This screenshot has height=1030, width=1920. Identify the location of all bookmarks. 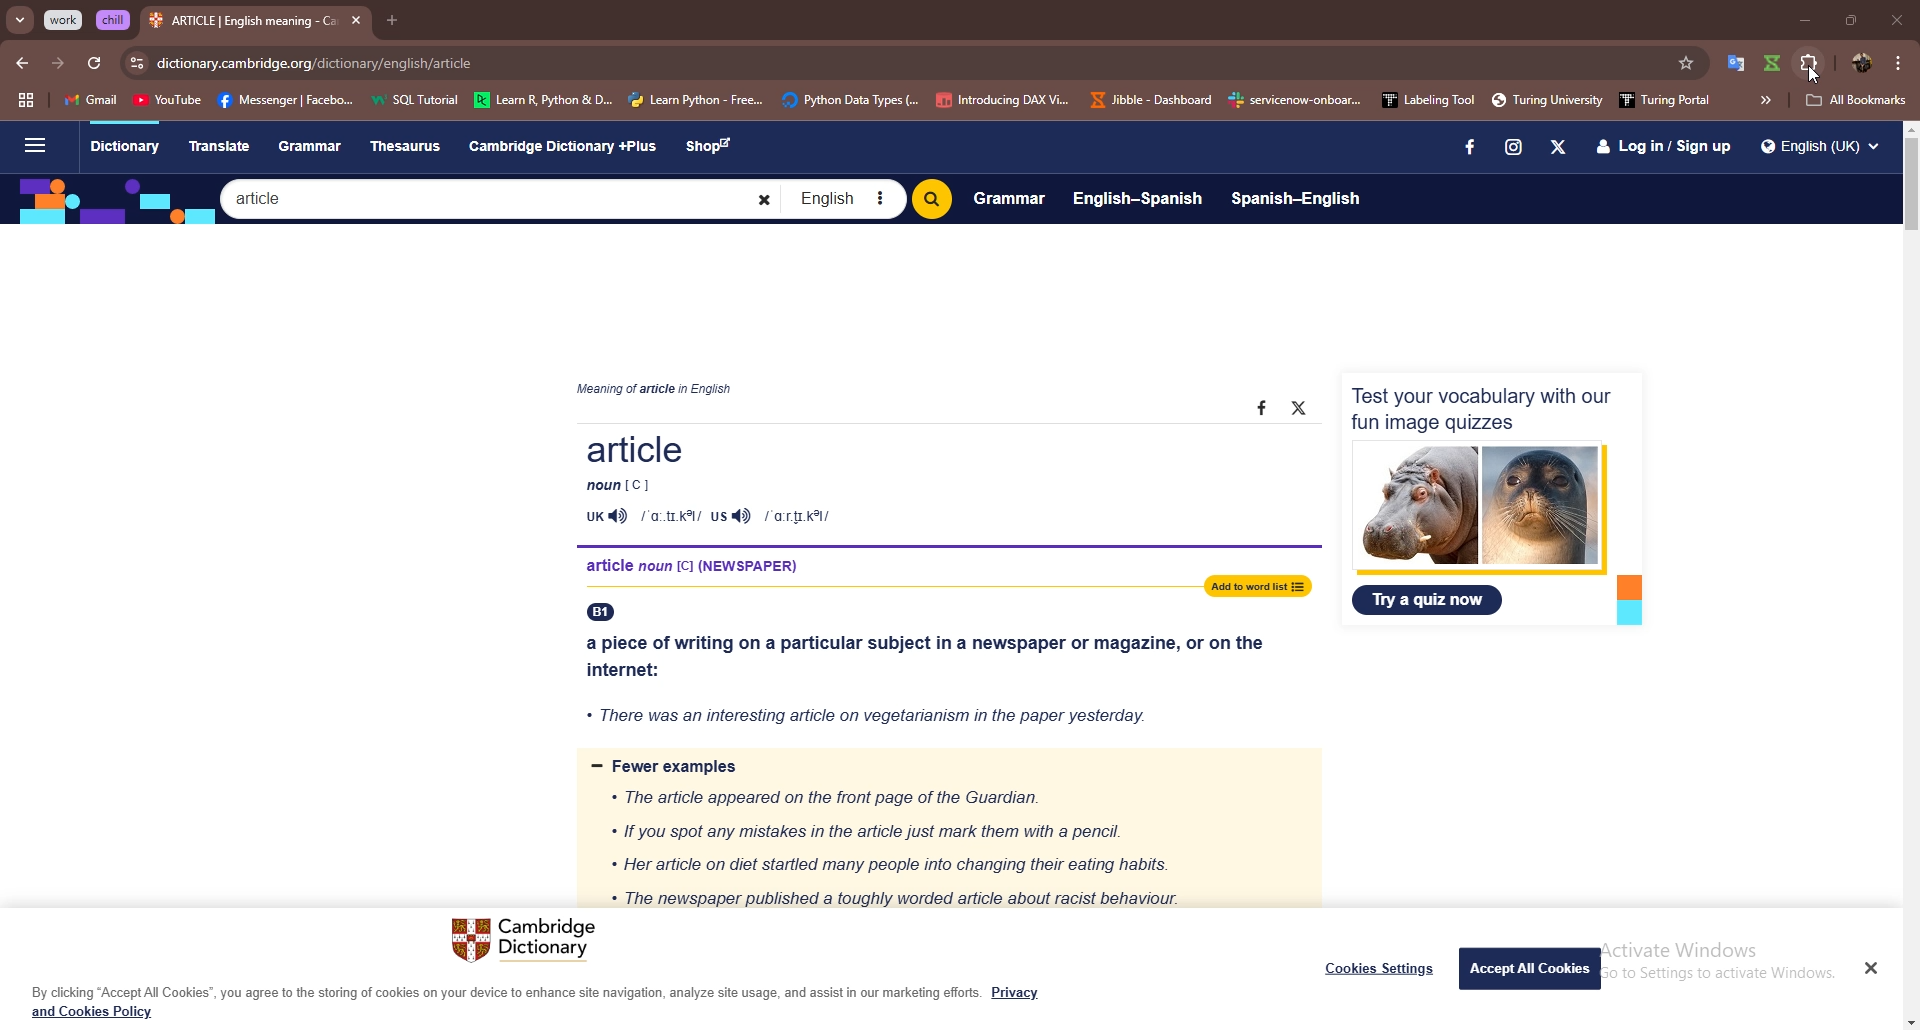
(1857, 100).